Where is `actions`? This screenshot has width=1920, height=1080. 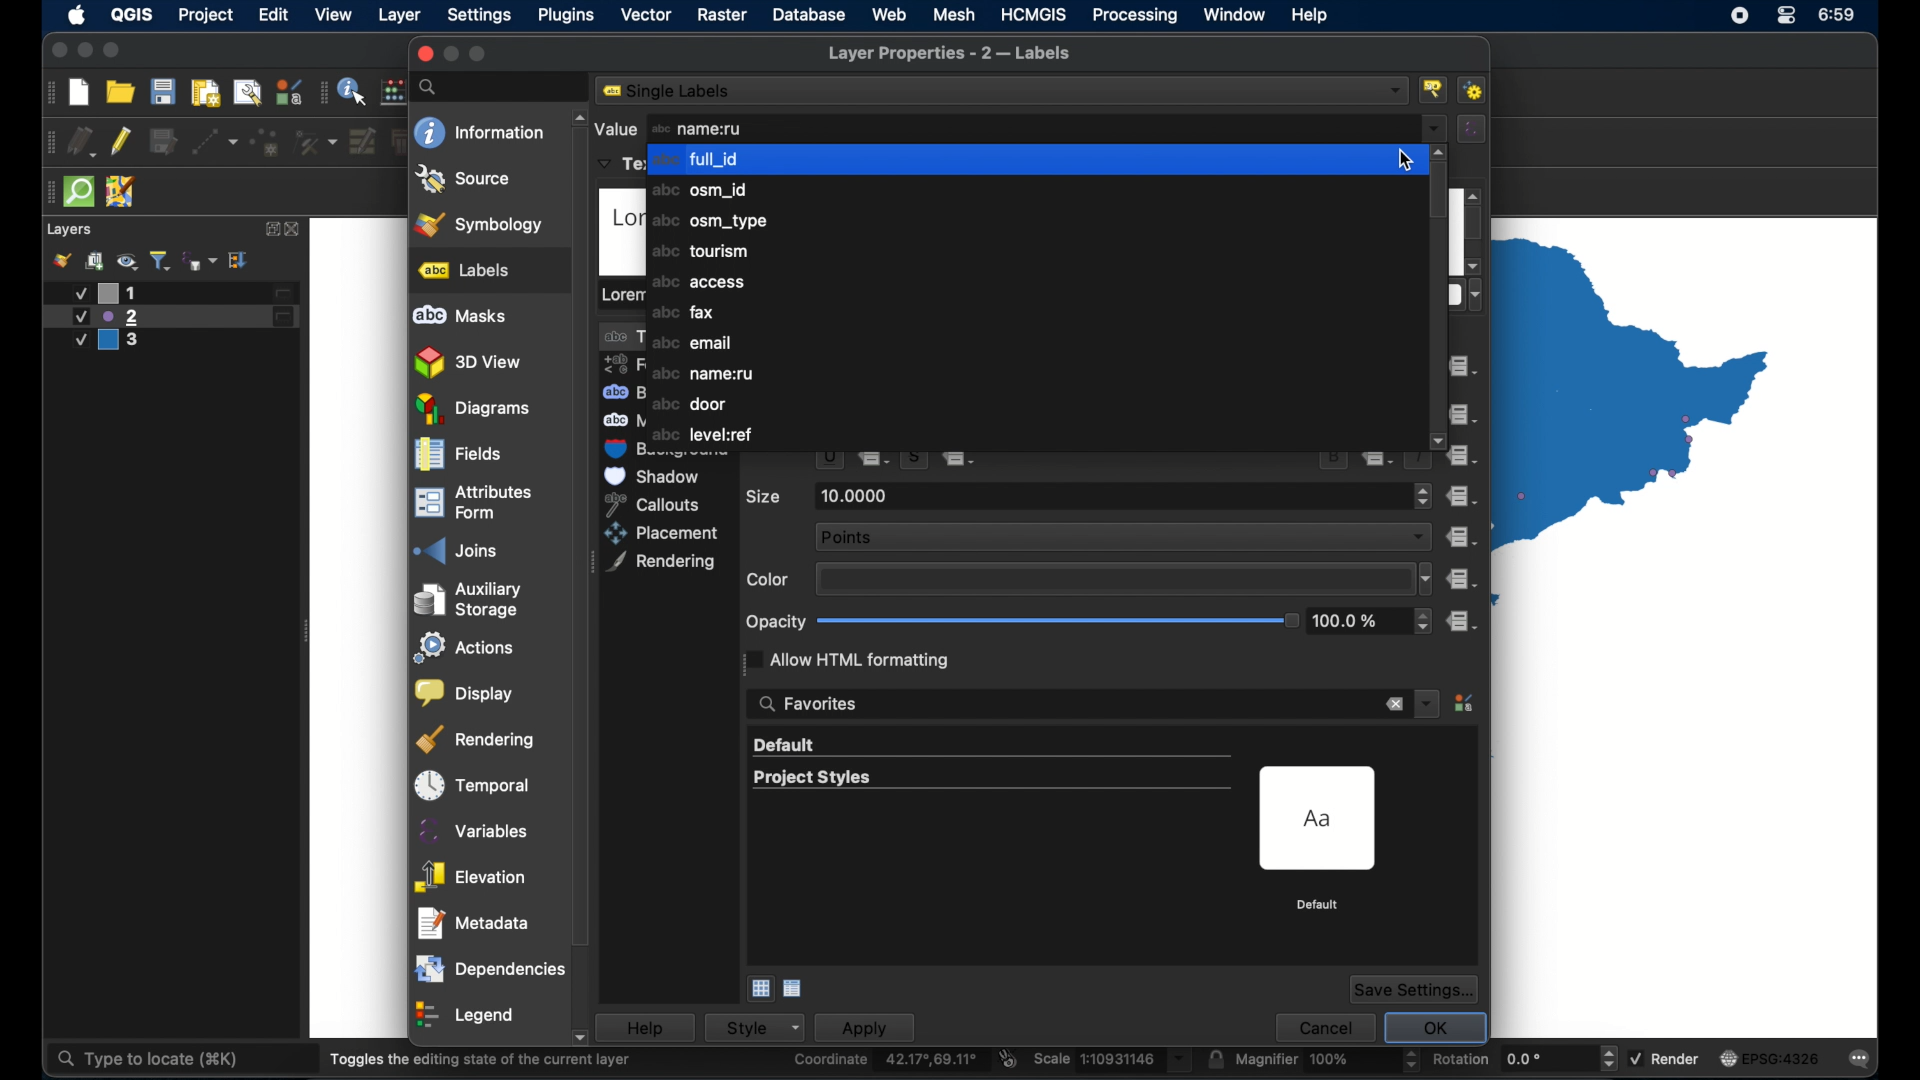
actions is located at coordinates (467, 643).